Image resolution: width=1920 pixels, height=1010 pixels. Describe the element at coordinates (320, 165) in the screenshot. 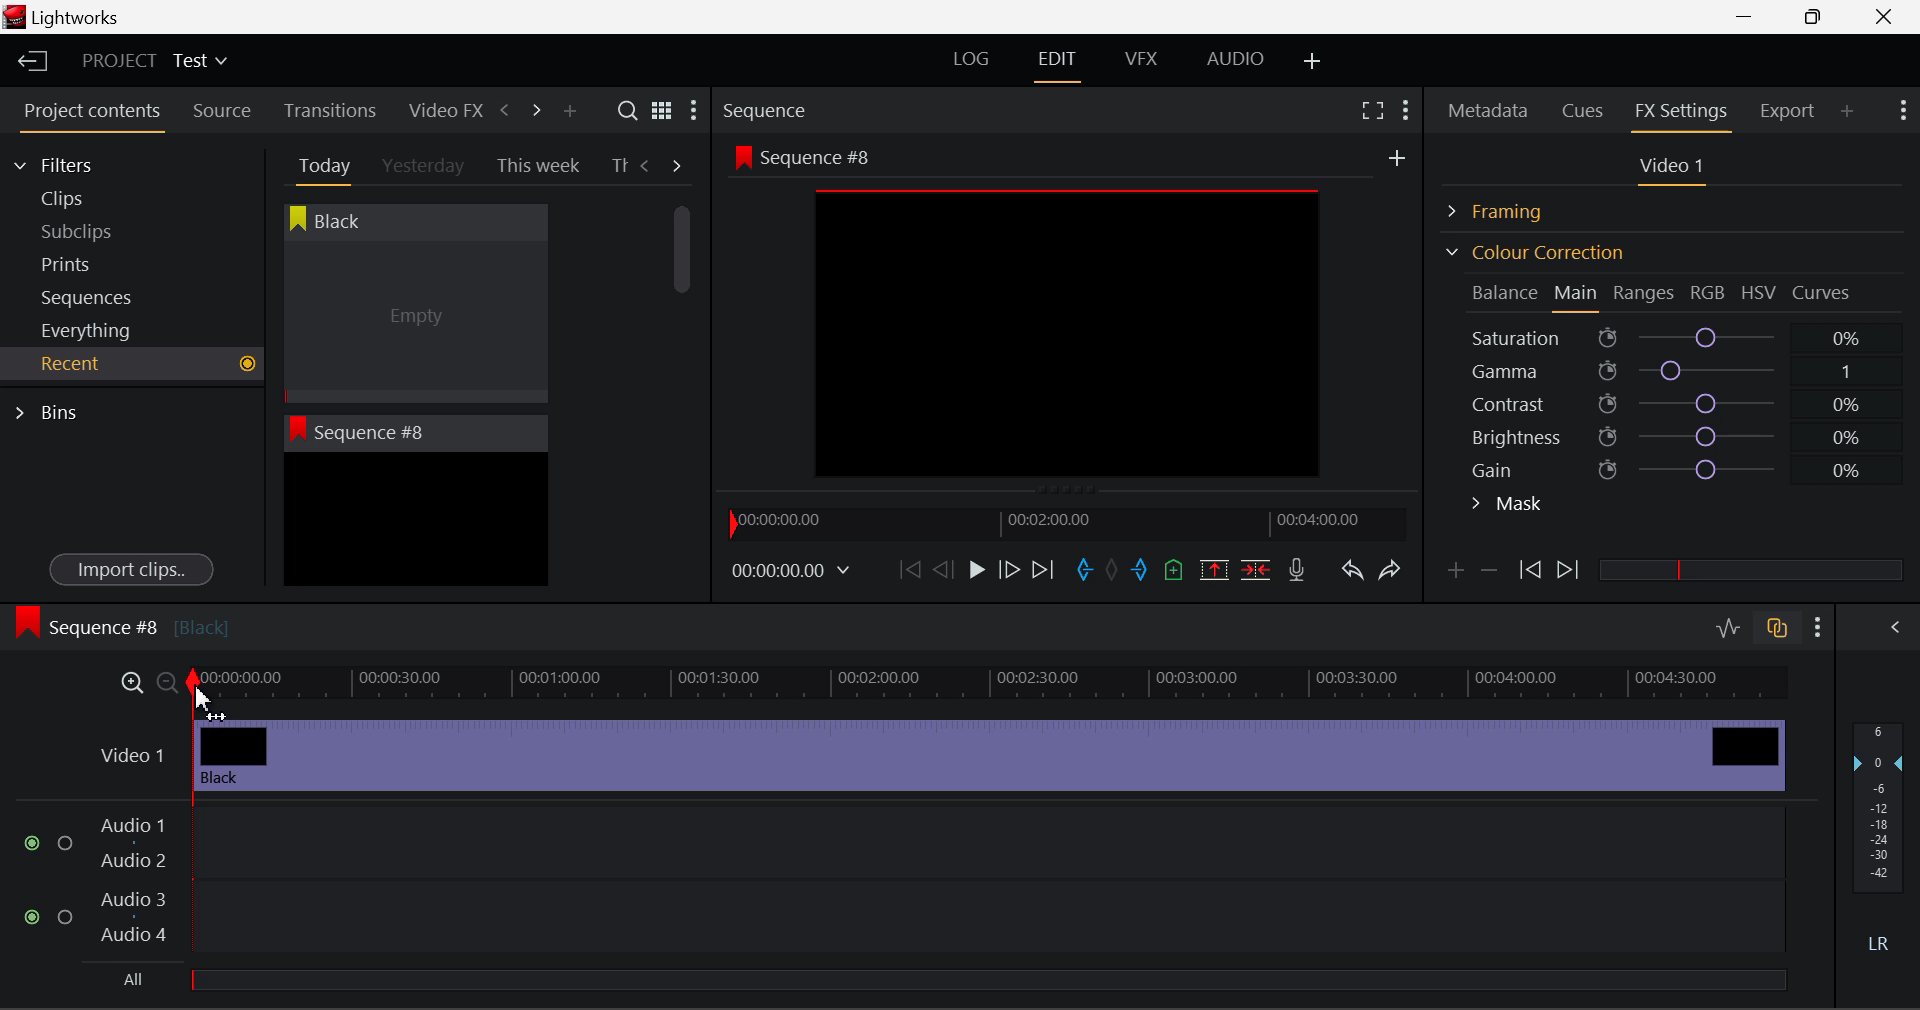

I see `Today Tab Open` at that location.